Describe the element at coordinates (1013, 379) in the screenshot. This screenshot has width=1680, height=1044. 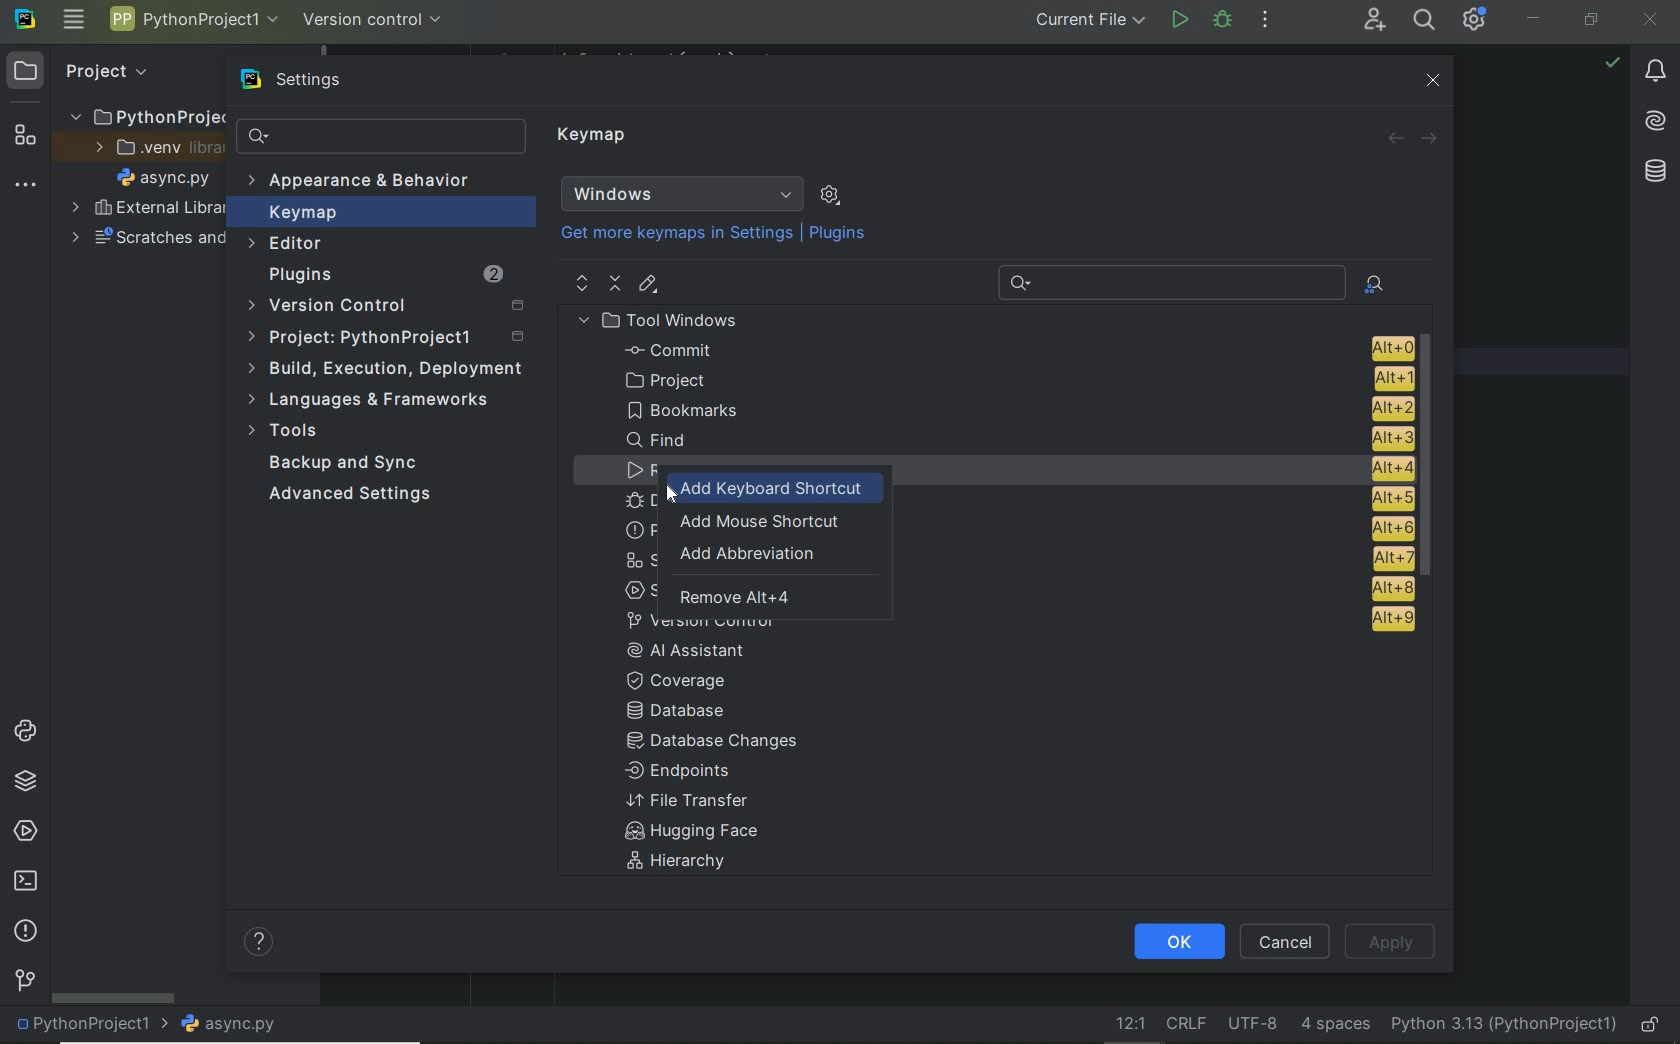
I see `project` at that location.